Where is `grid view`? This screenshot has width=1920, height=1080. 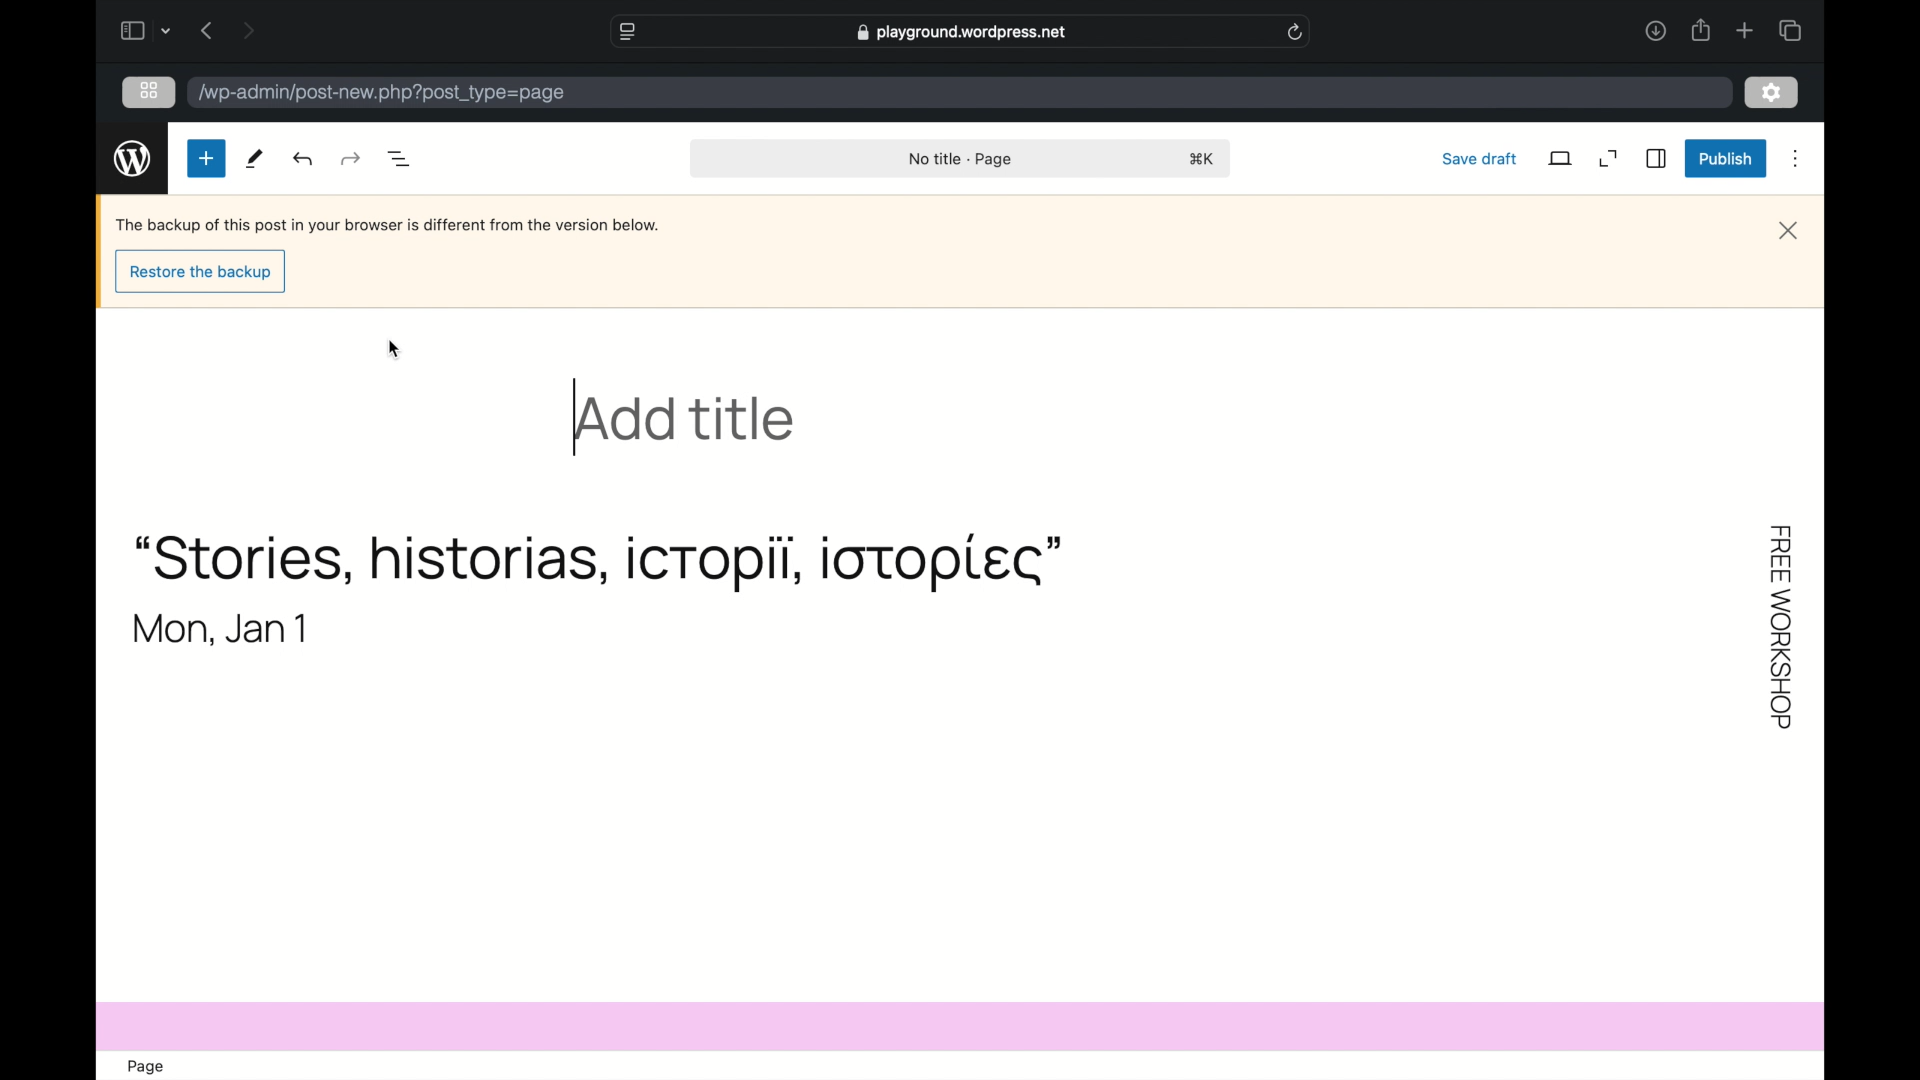
grid view is located at coordinates (149, 91).